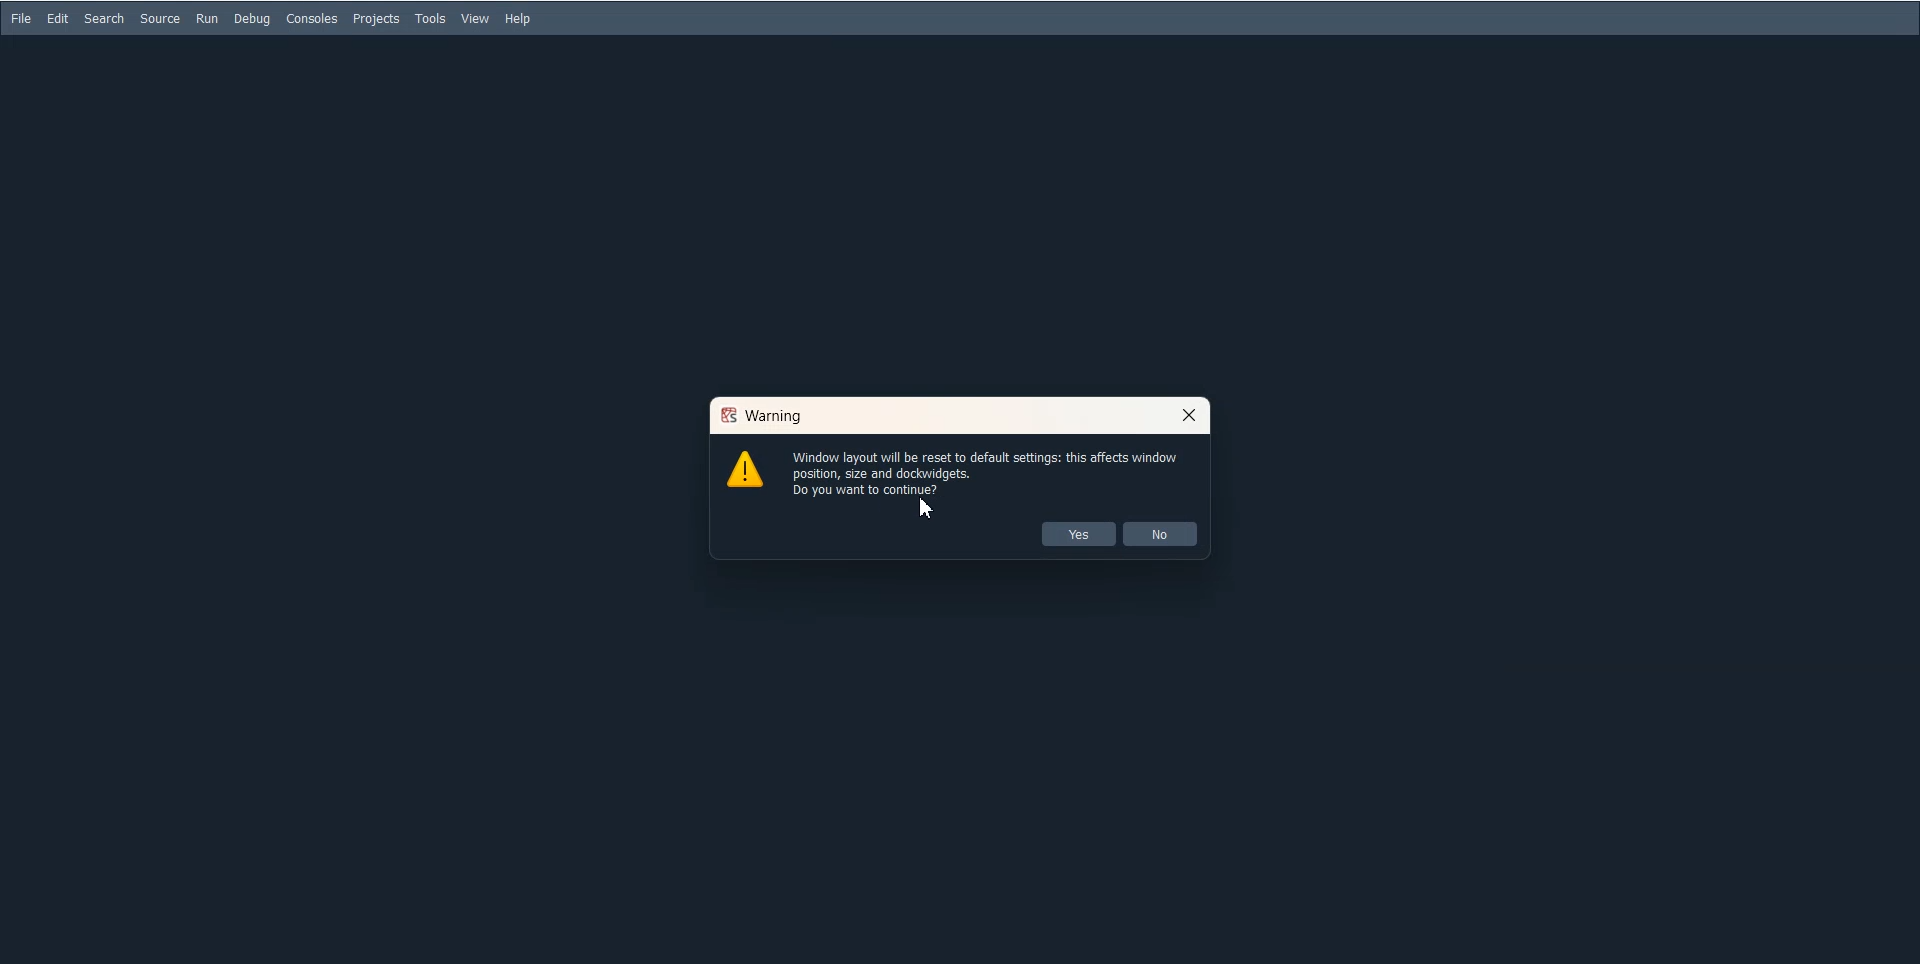  What do you see at coordinates (763, 416) in the screenshot?
I see `Text` at bounding box center [763, 416].